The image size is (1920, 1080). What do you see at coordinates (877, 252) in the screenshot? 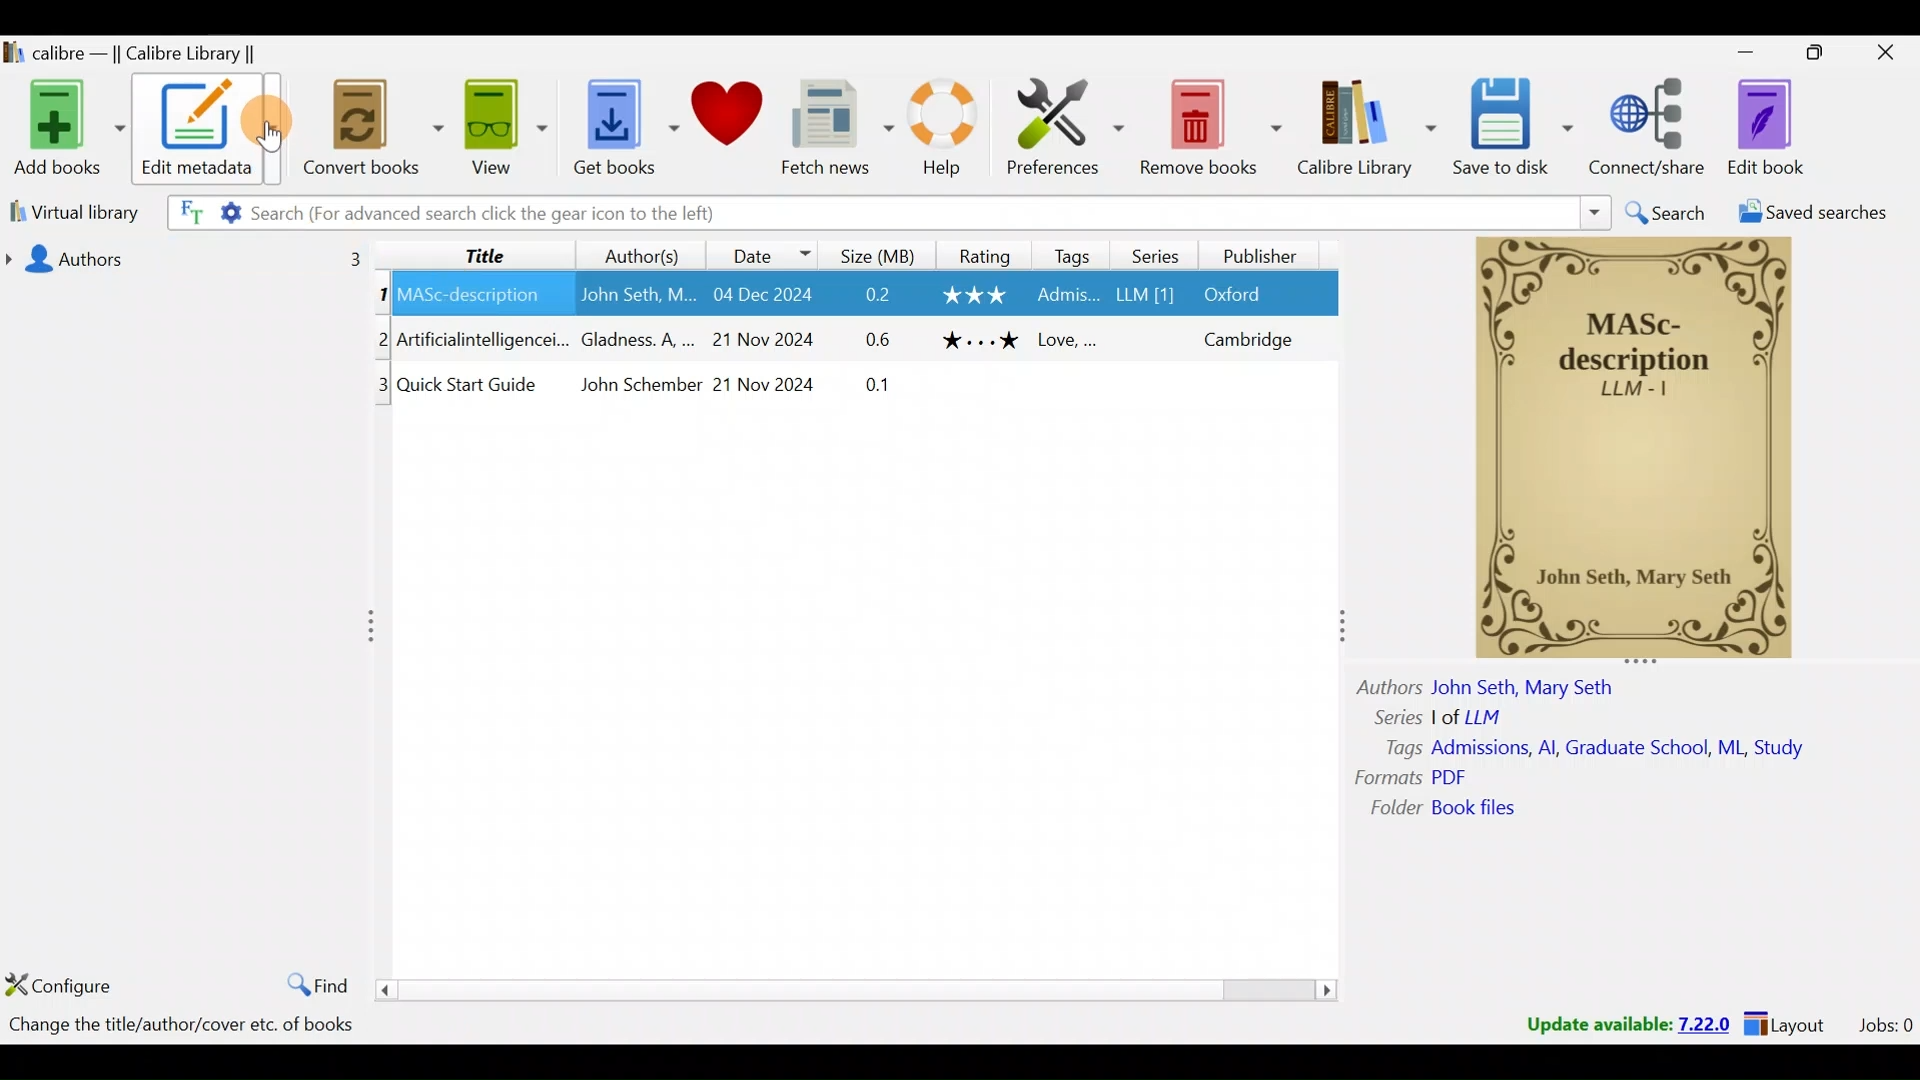
I see `Size` at bounding box center [877, 252].